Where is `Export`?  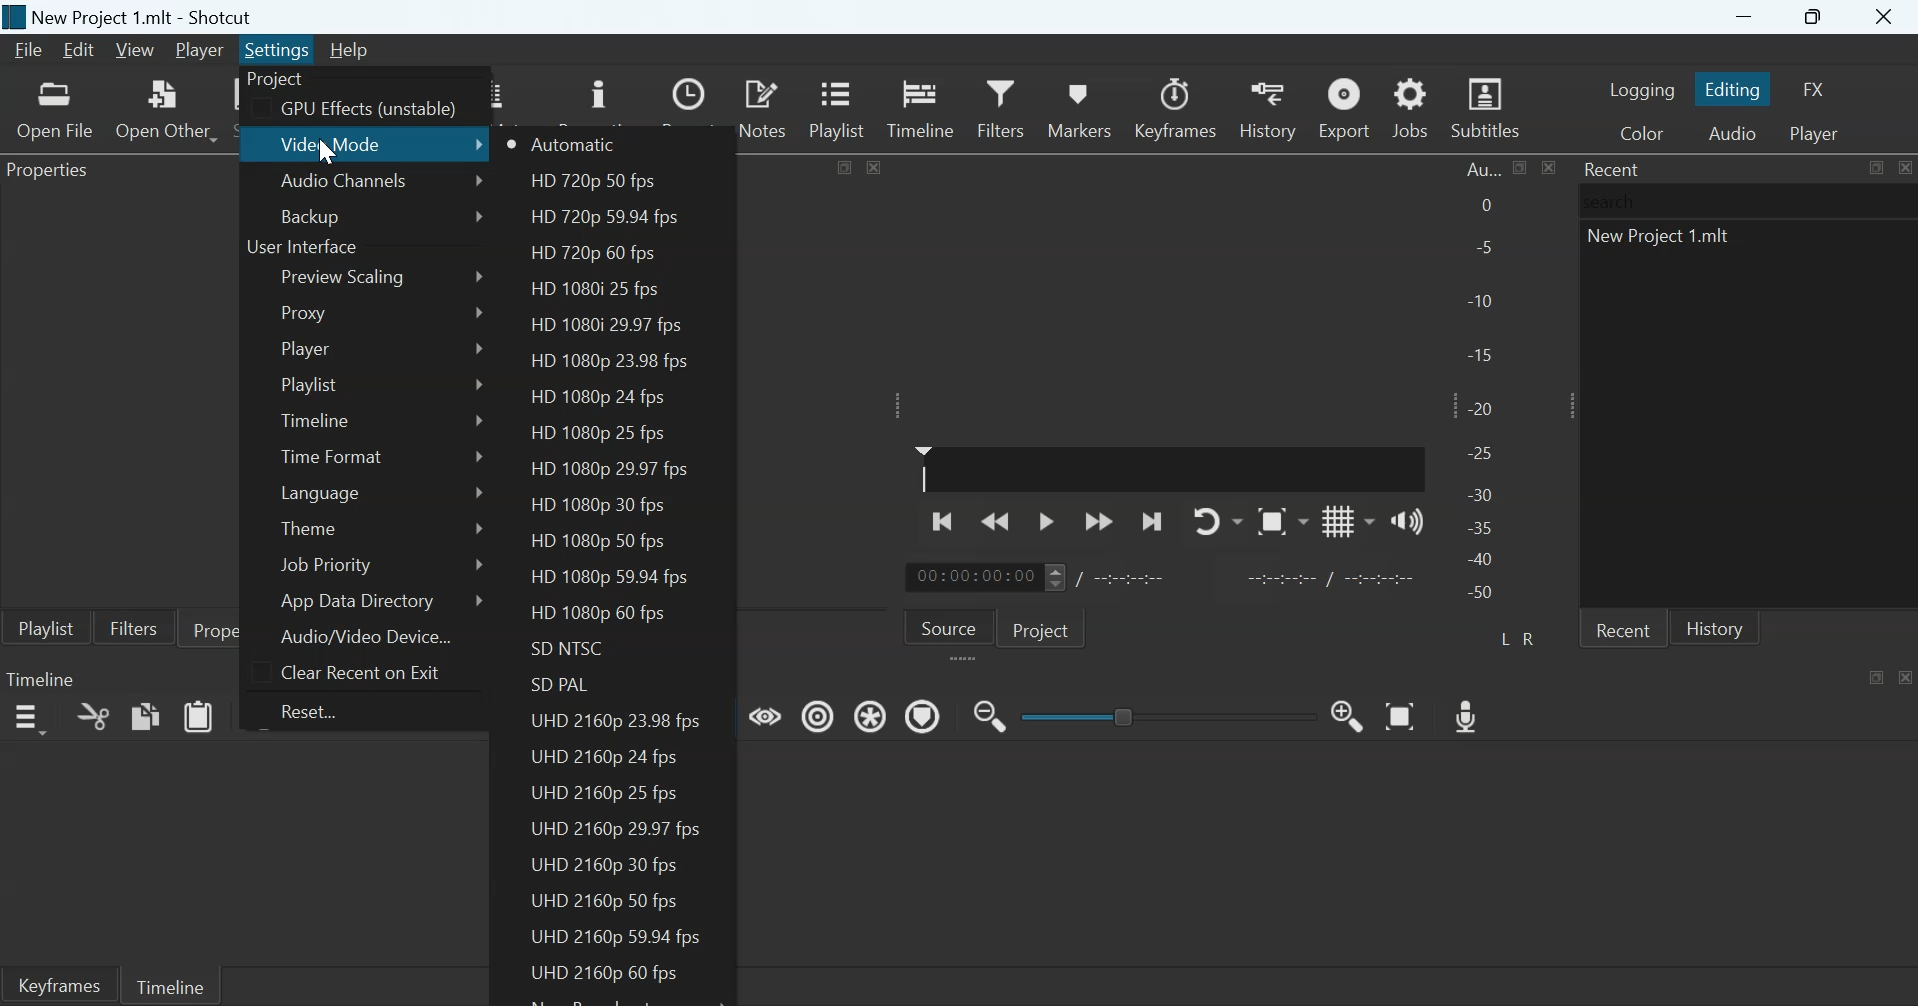
Export is located at coordinates (1342, 107).